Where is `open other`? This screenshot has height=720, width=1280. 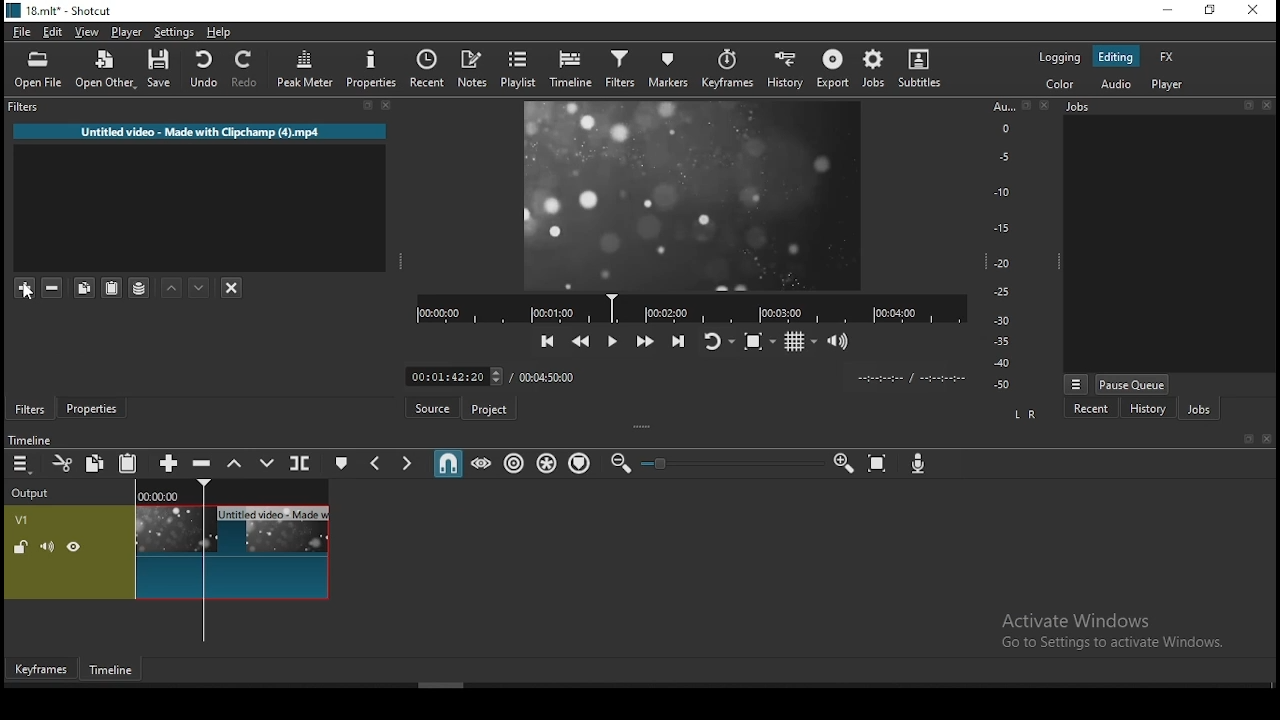
open other is located at coordinates (104, 70).